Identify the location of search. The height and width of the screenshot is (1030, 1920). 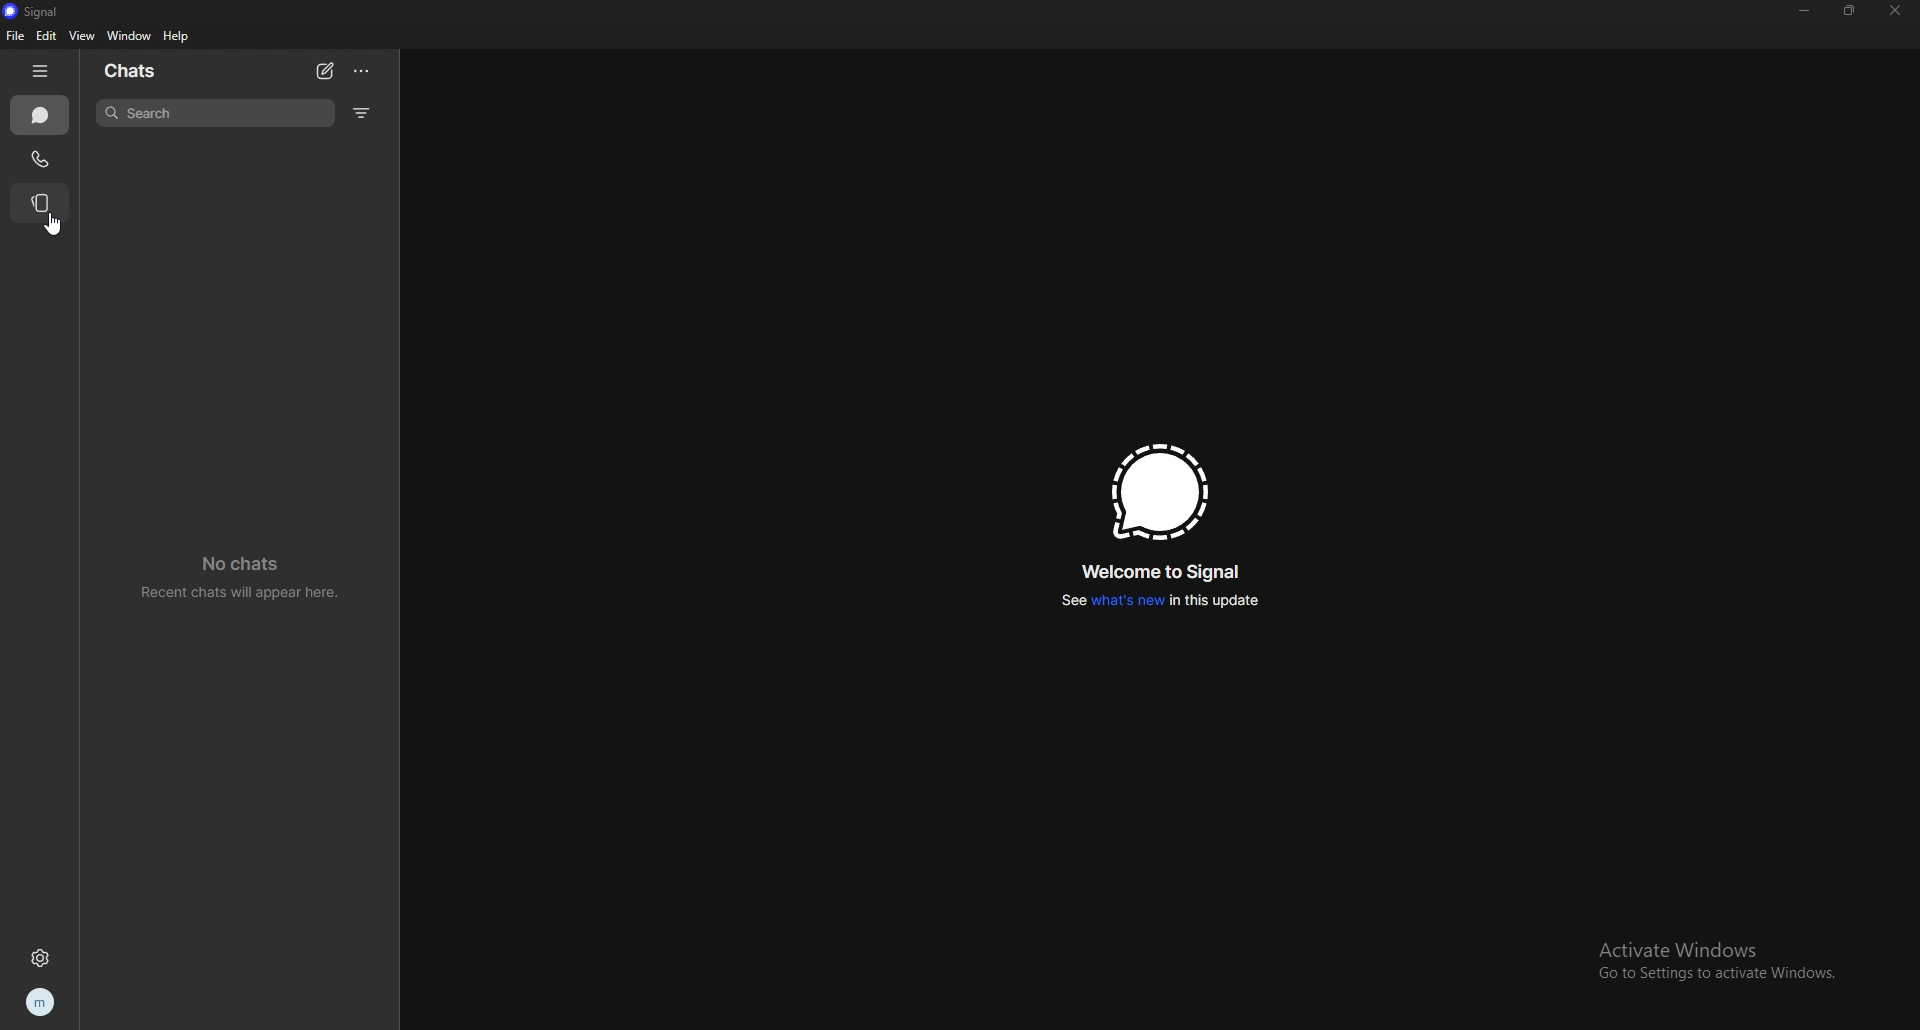
(216, 113).